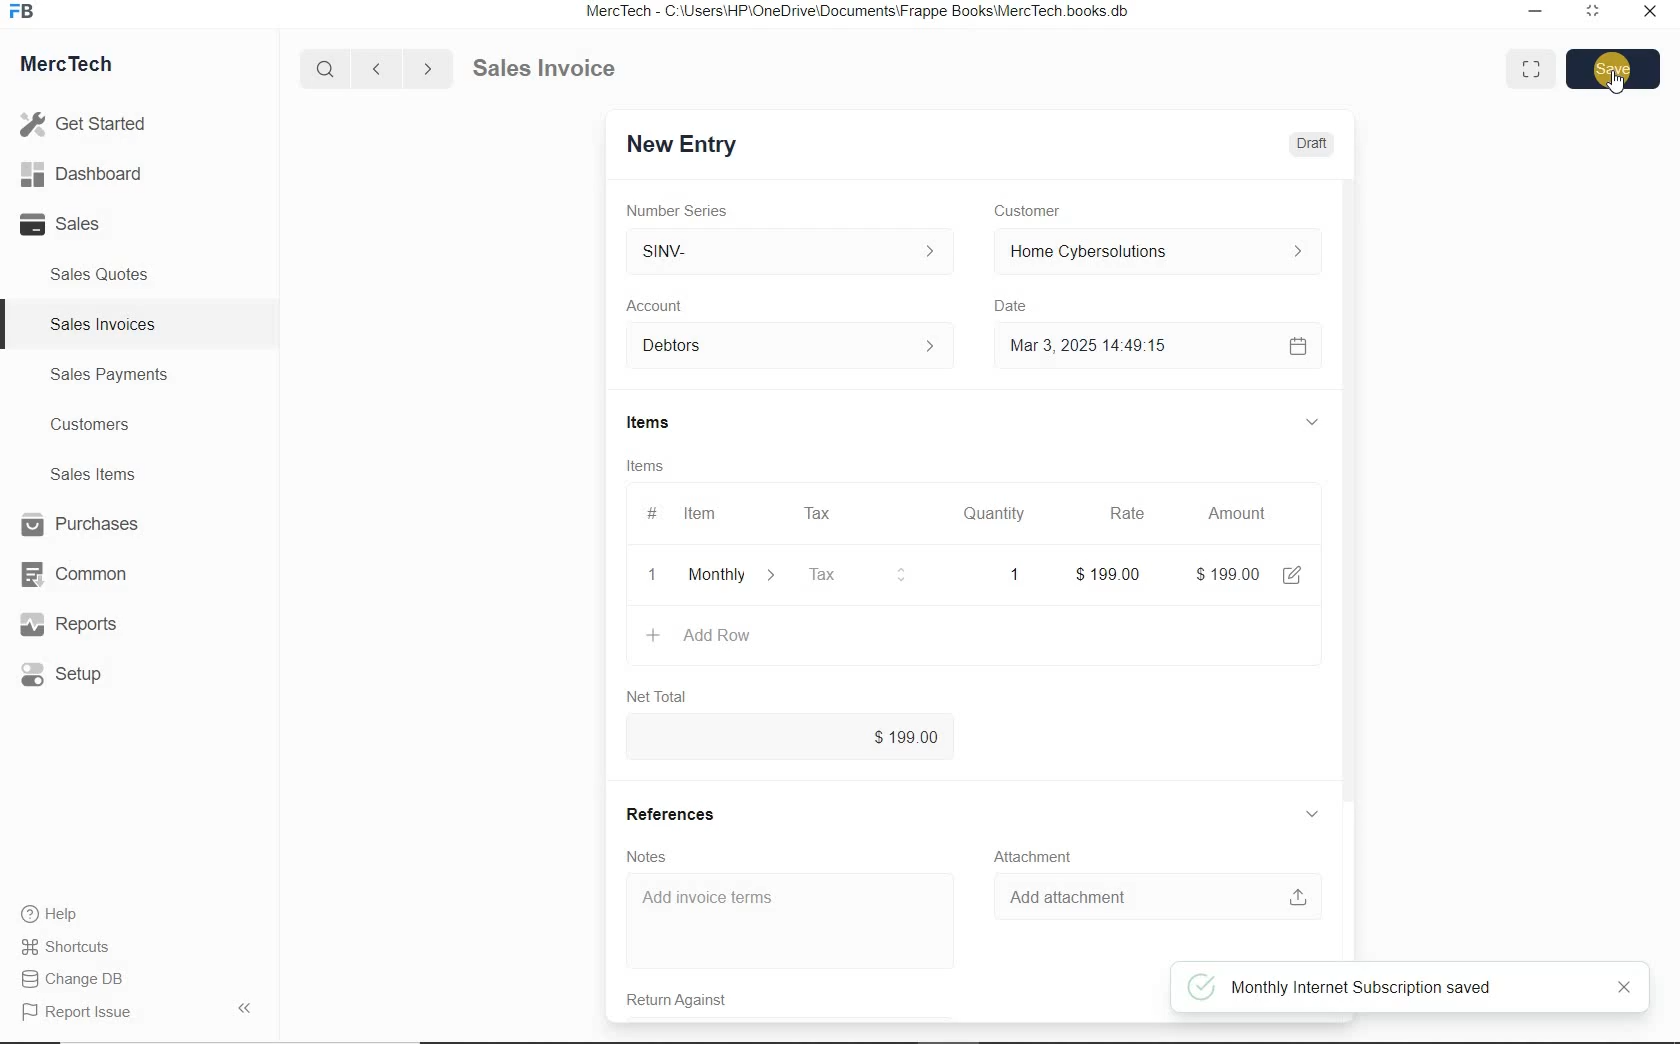 Image resolution: width=1680 pixels, height=1044 pixels. I want to click on Attachment, so click(1037, 857).